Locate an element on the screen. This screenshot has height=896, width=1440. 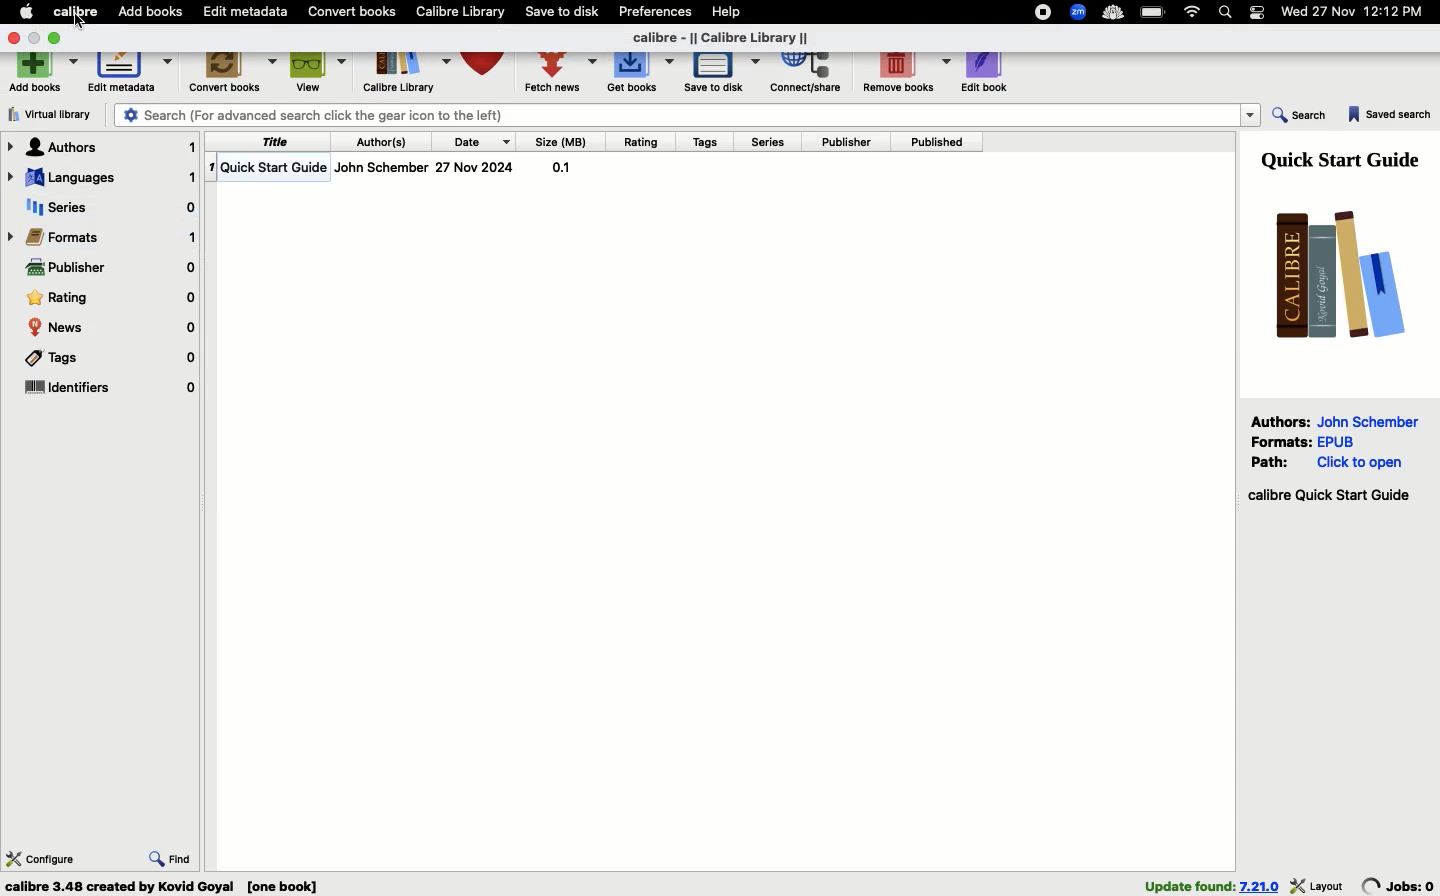
Formats is located at coordinates (1282, 440).